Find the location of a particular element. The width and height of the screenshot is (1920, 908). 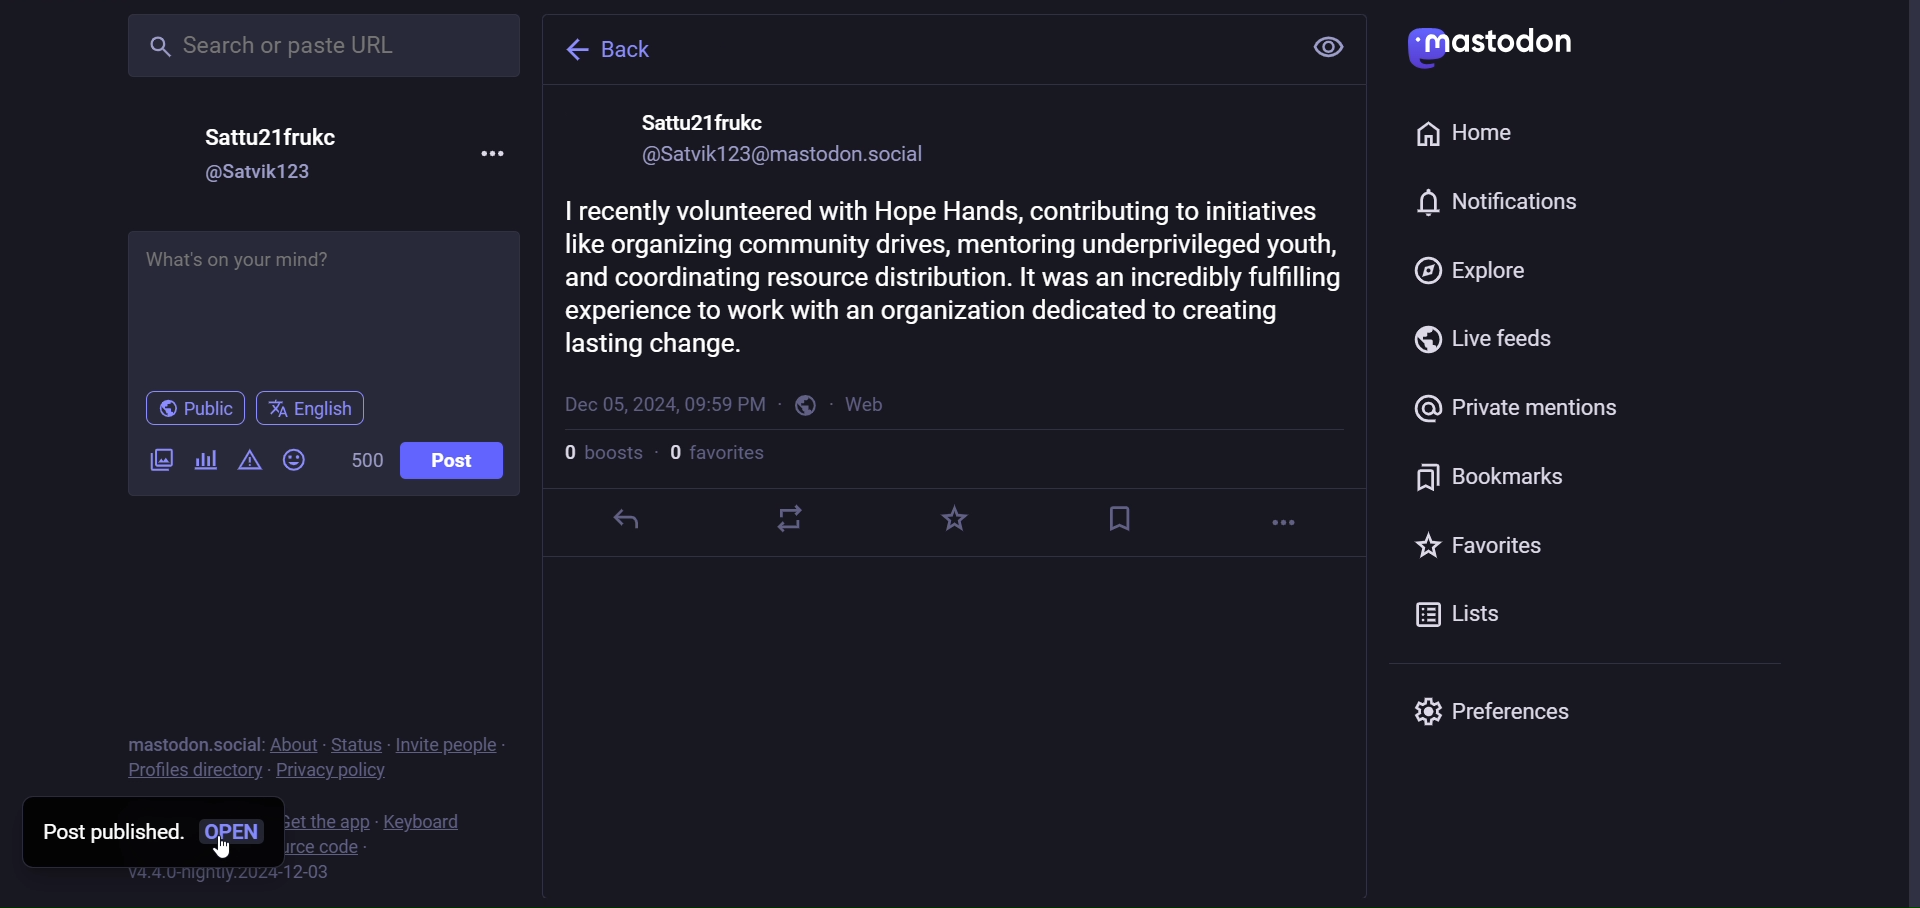

mastodon is located at coordinates (1504, 46).